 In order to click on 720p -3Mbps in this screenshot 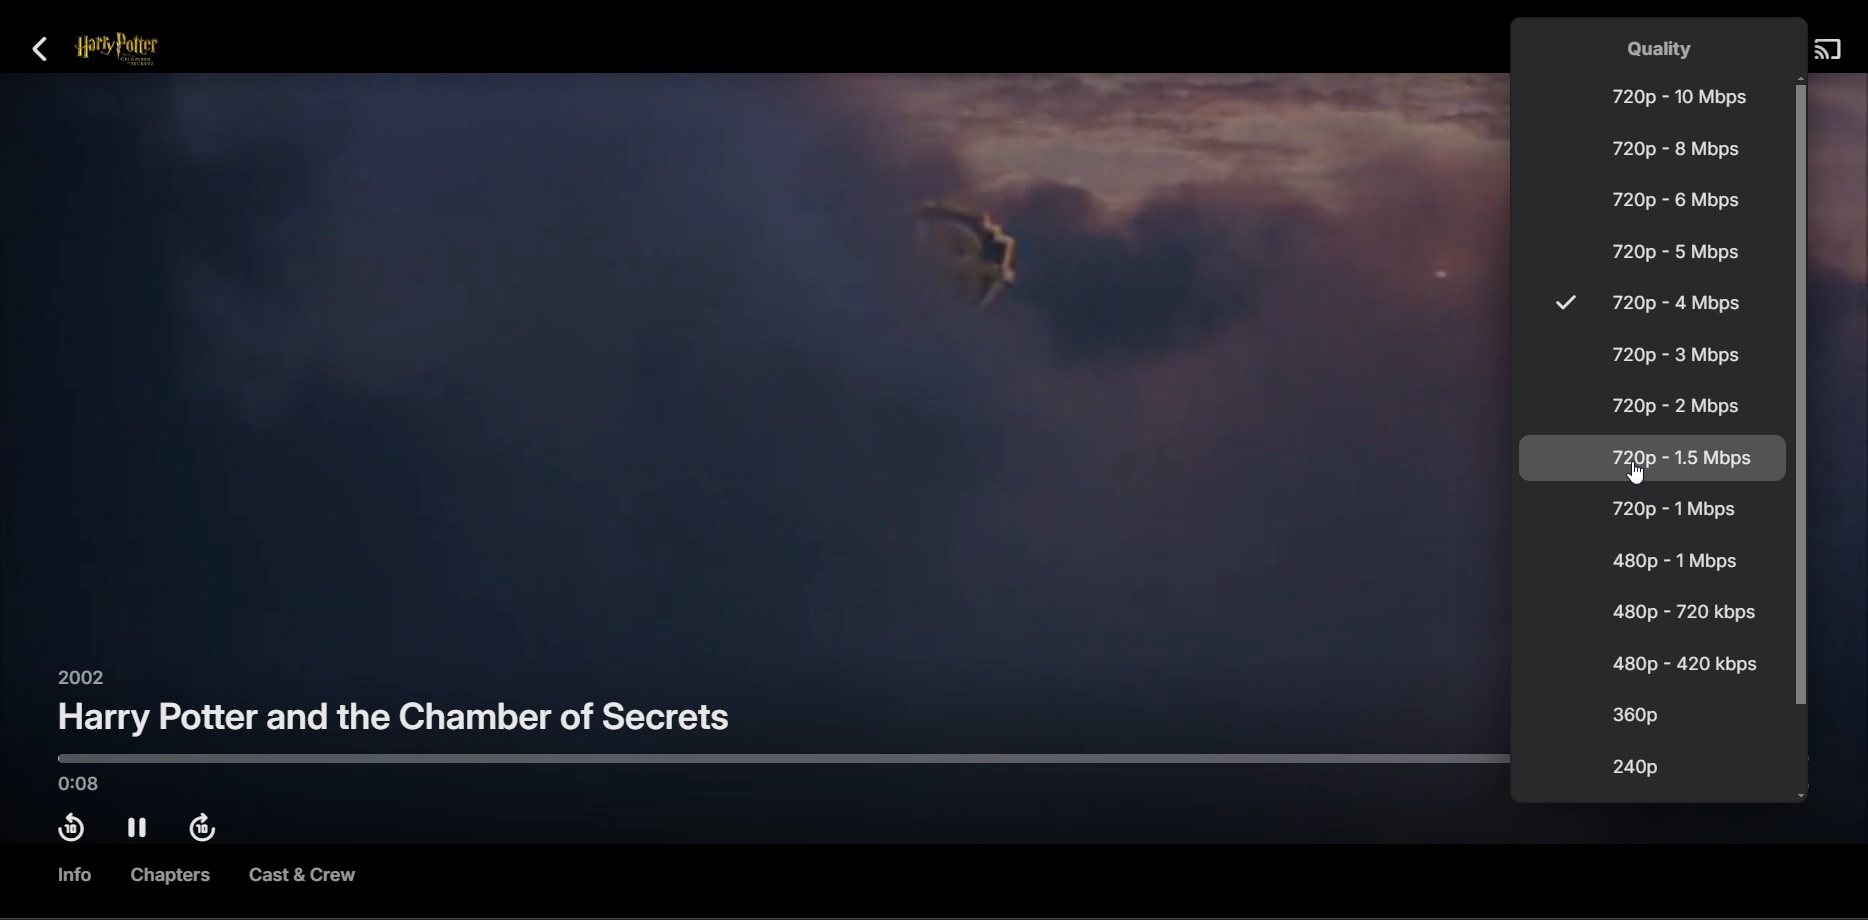, I will do `click(1672, 357)`.